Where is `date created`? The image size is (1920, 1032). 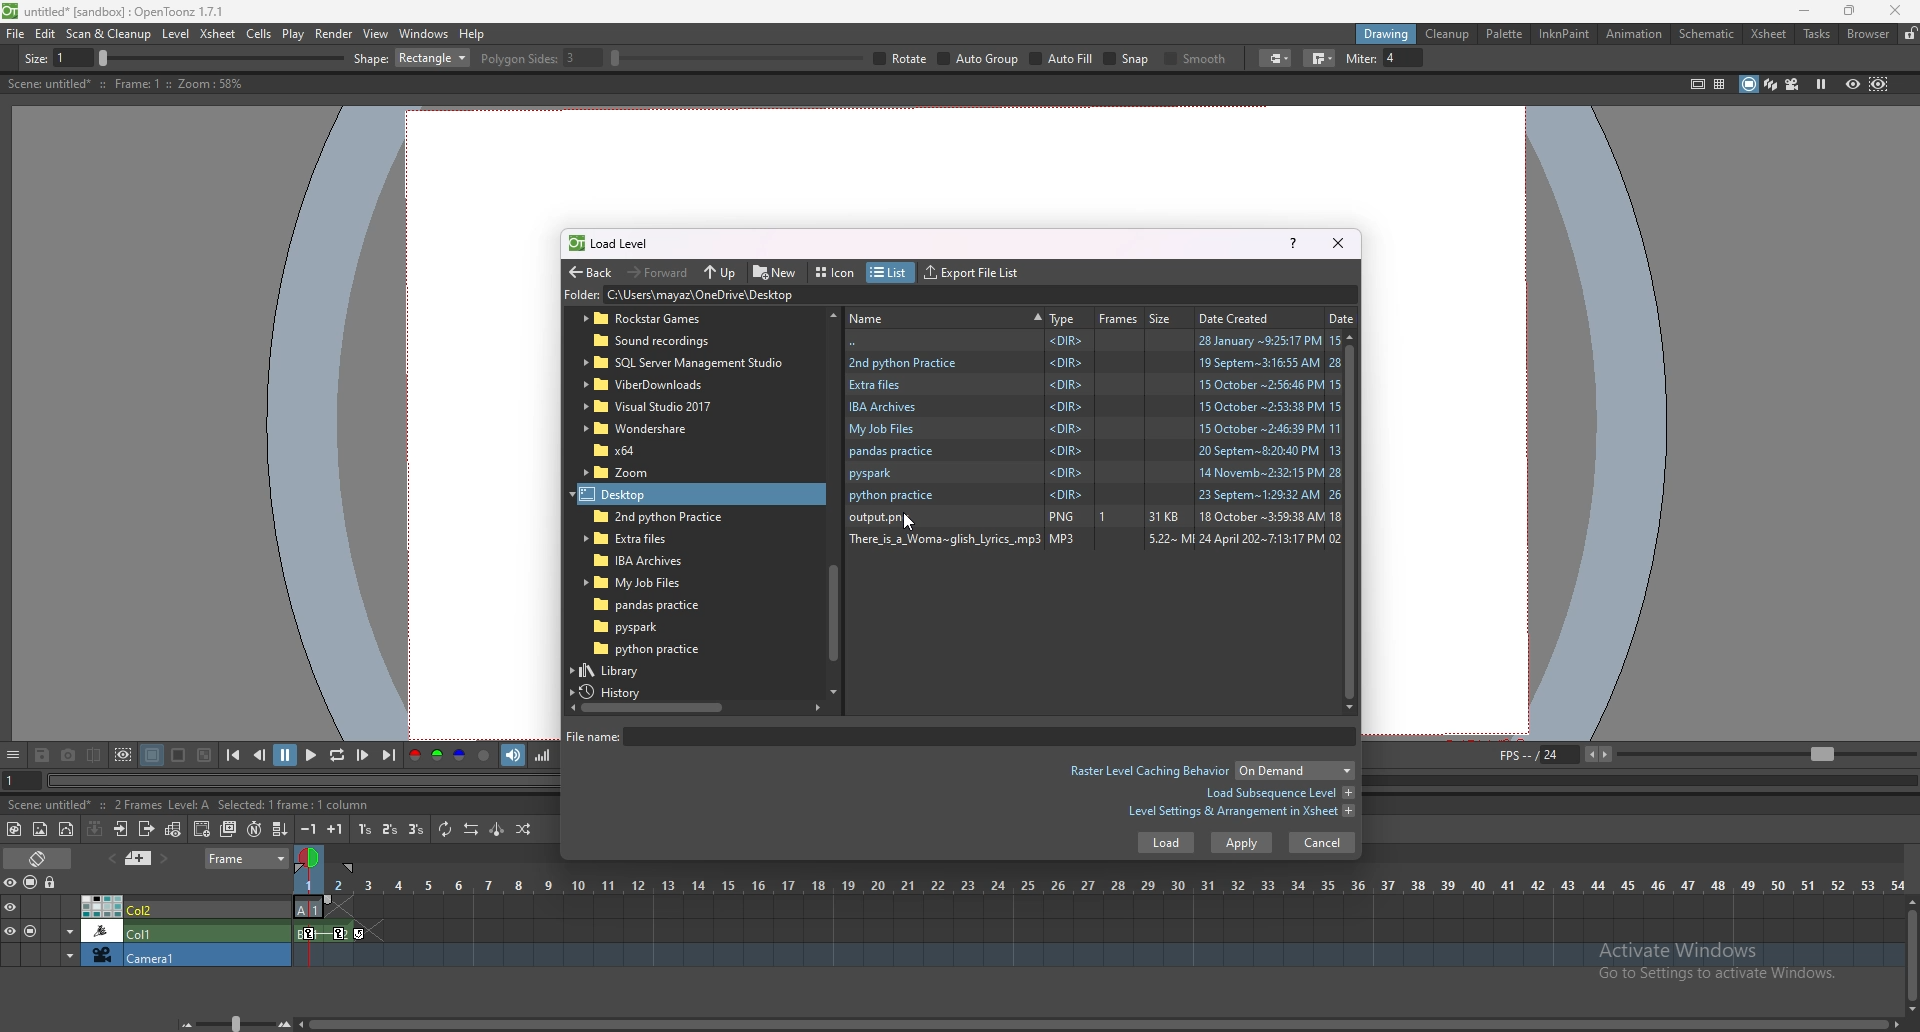 date created is located at coordinates (1241, 317).